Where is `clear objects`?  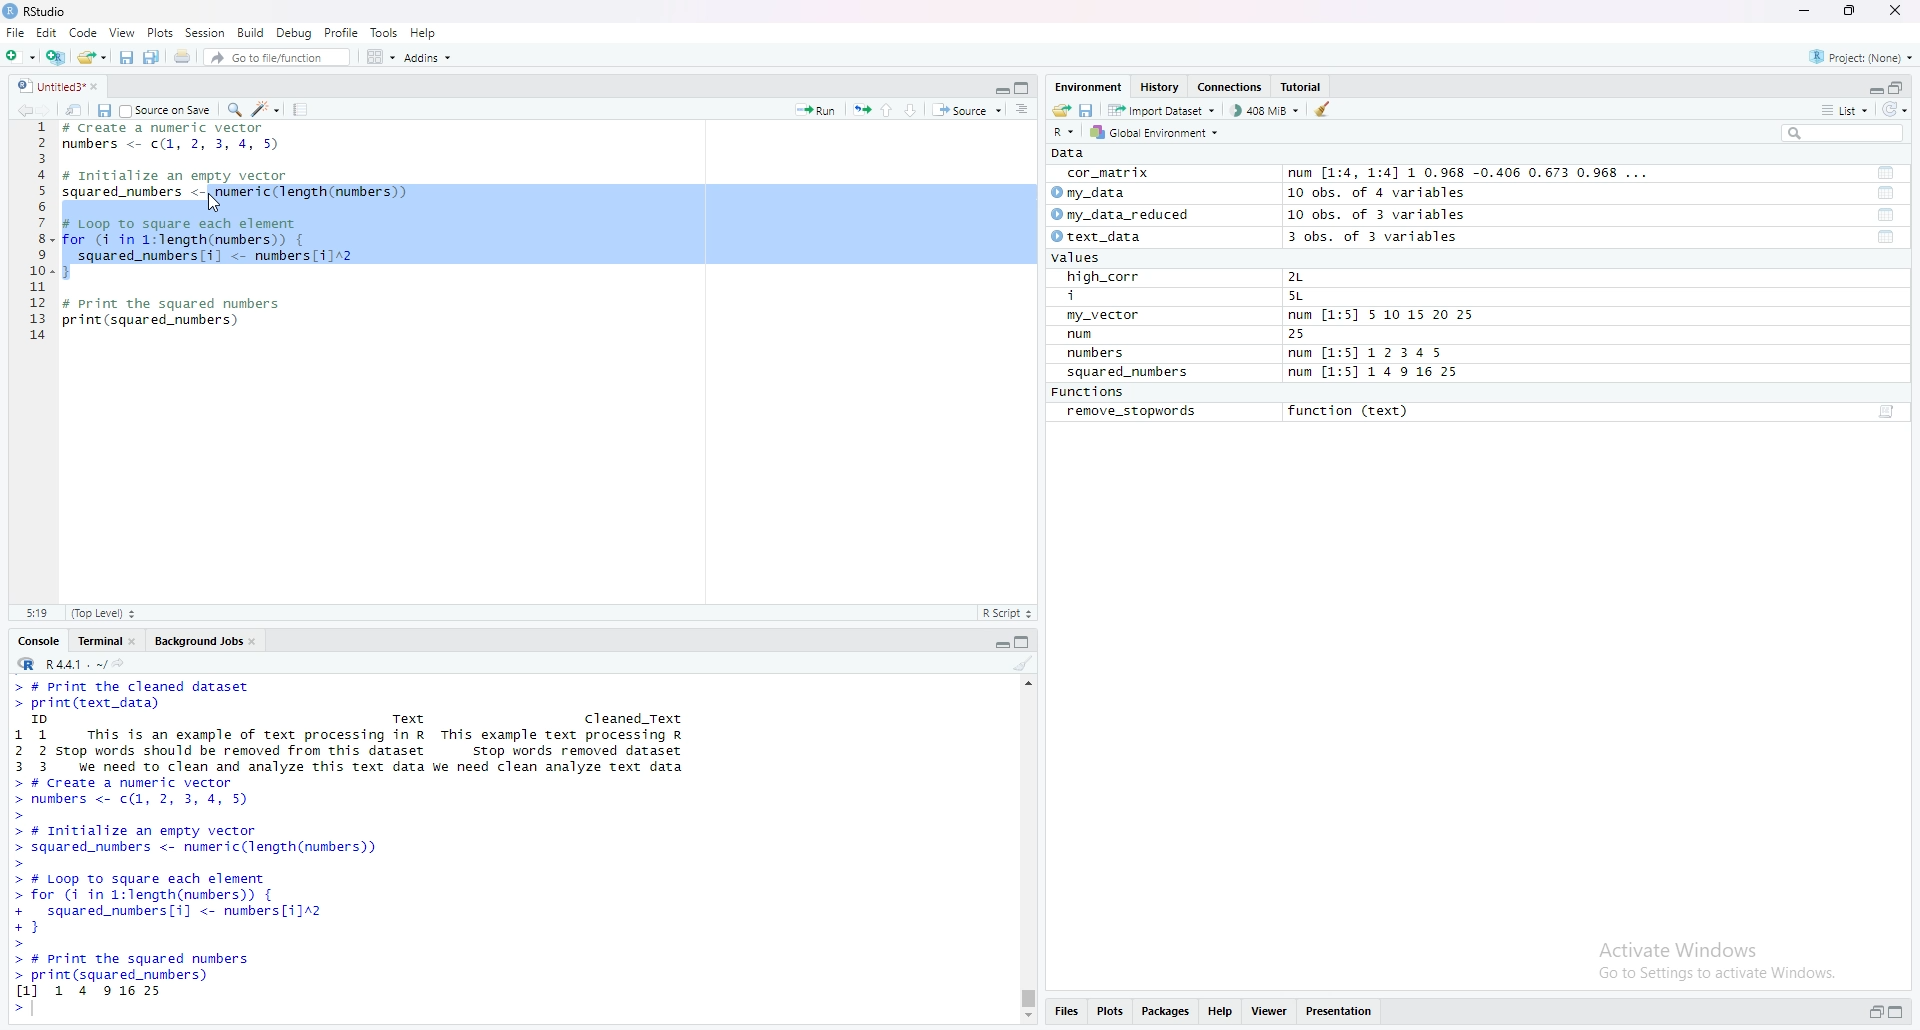
clear objects is located at coordinates (1325, 109).